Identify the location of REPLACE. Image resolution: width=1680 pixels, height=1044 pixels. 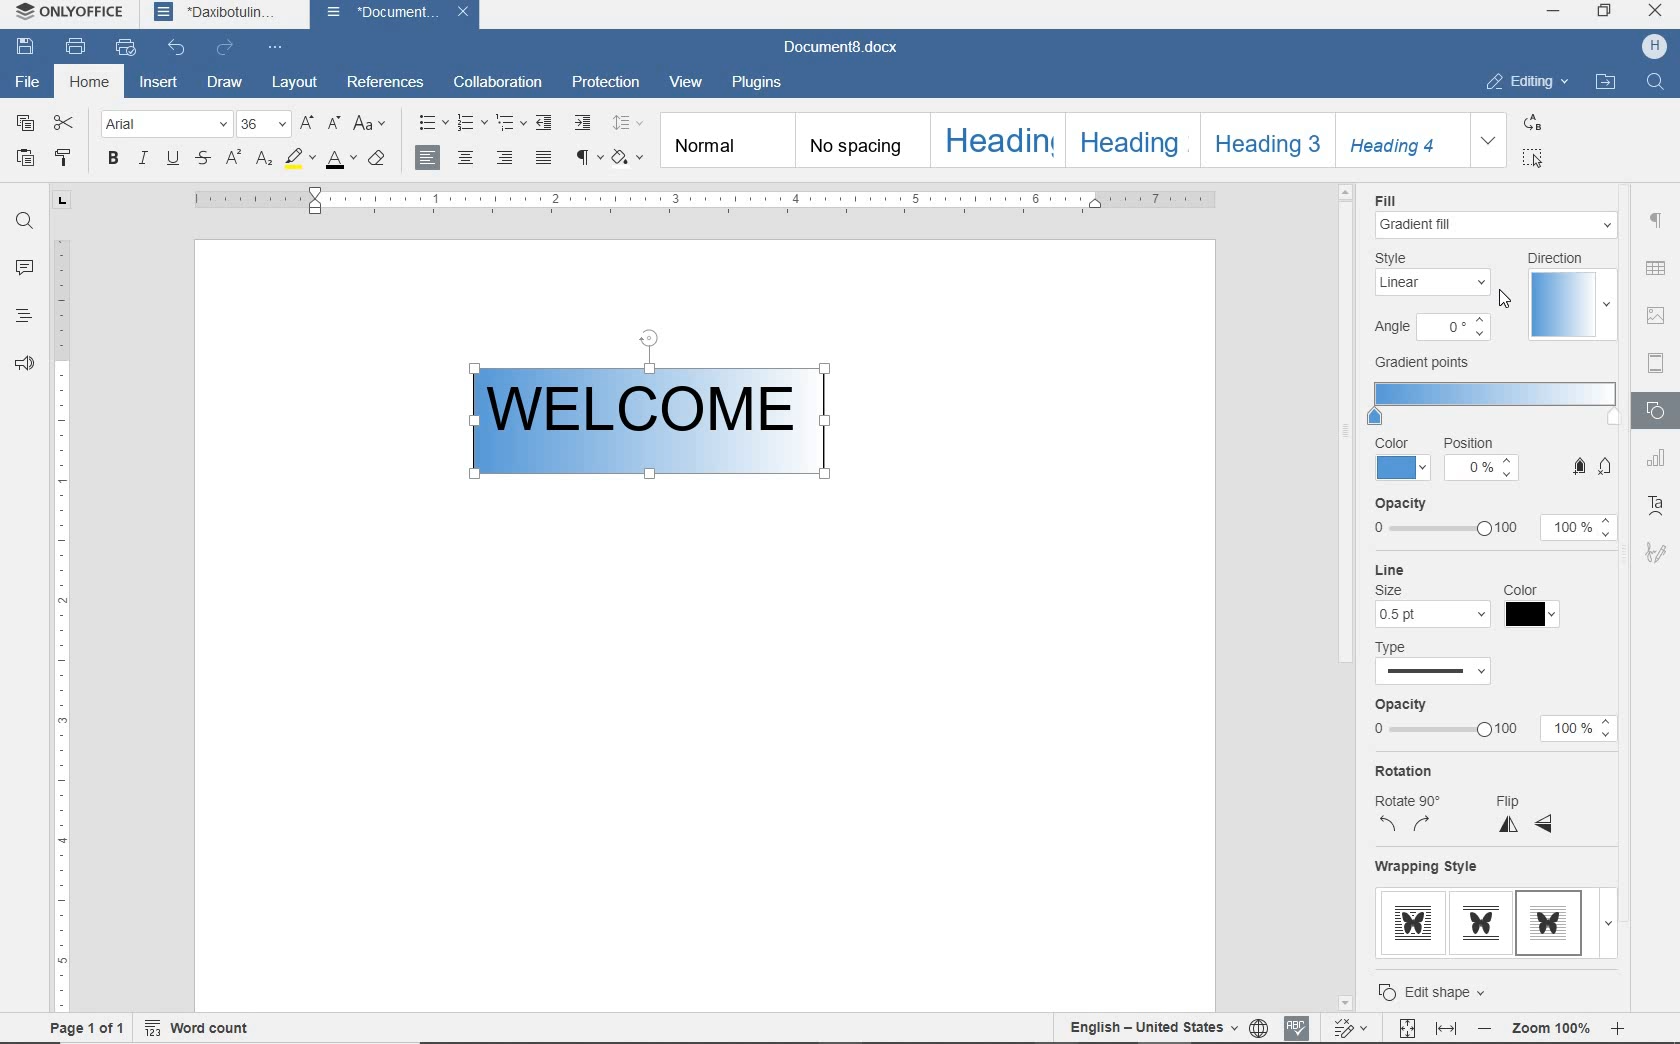
(1532, 122).